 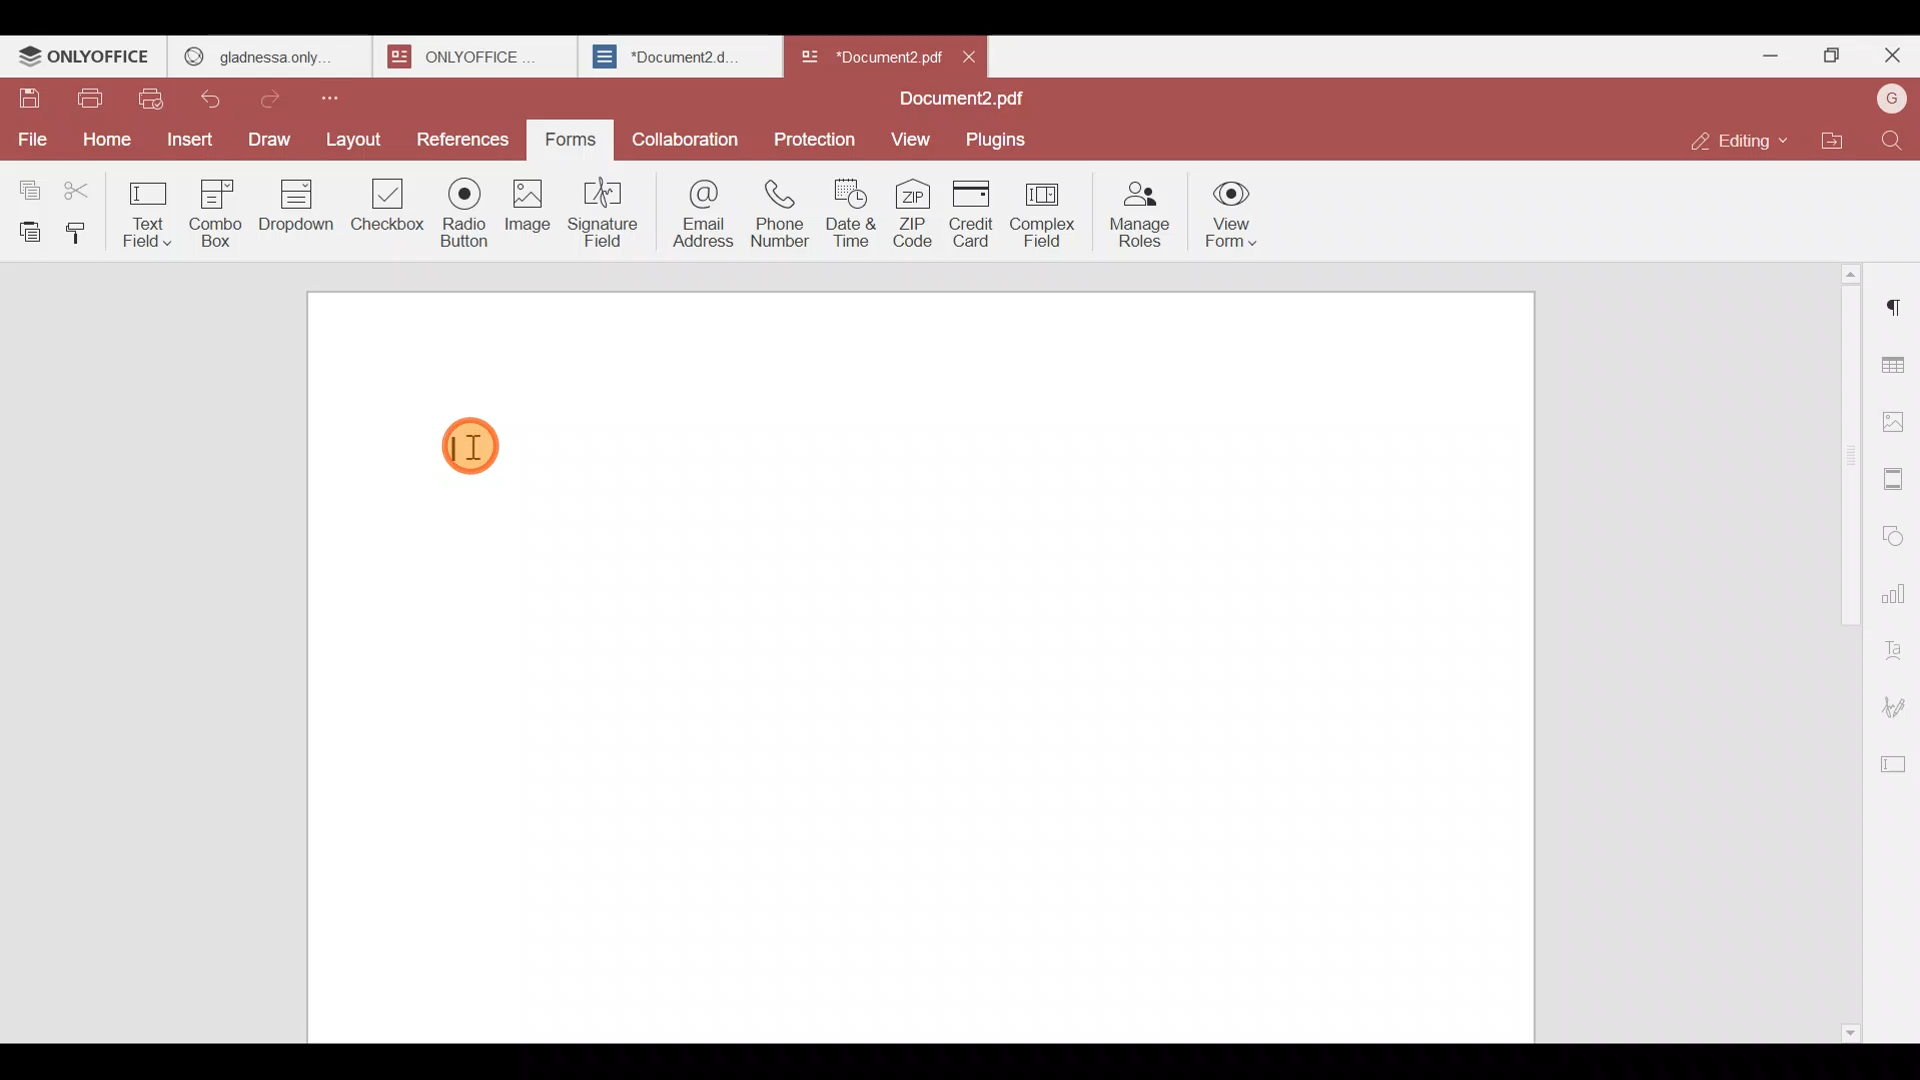 I want to click on Text field, so click(x=145, y=208).